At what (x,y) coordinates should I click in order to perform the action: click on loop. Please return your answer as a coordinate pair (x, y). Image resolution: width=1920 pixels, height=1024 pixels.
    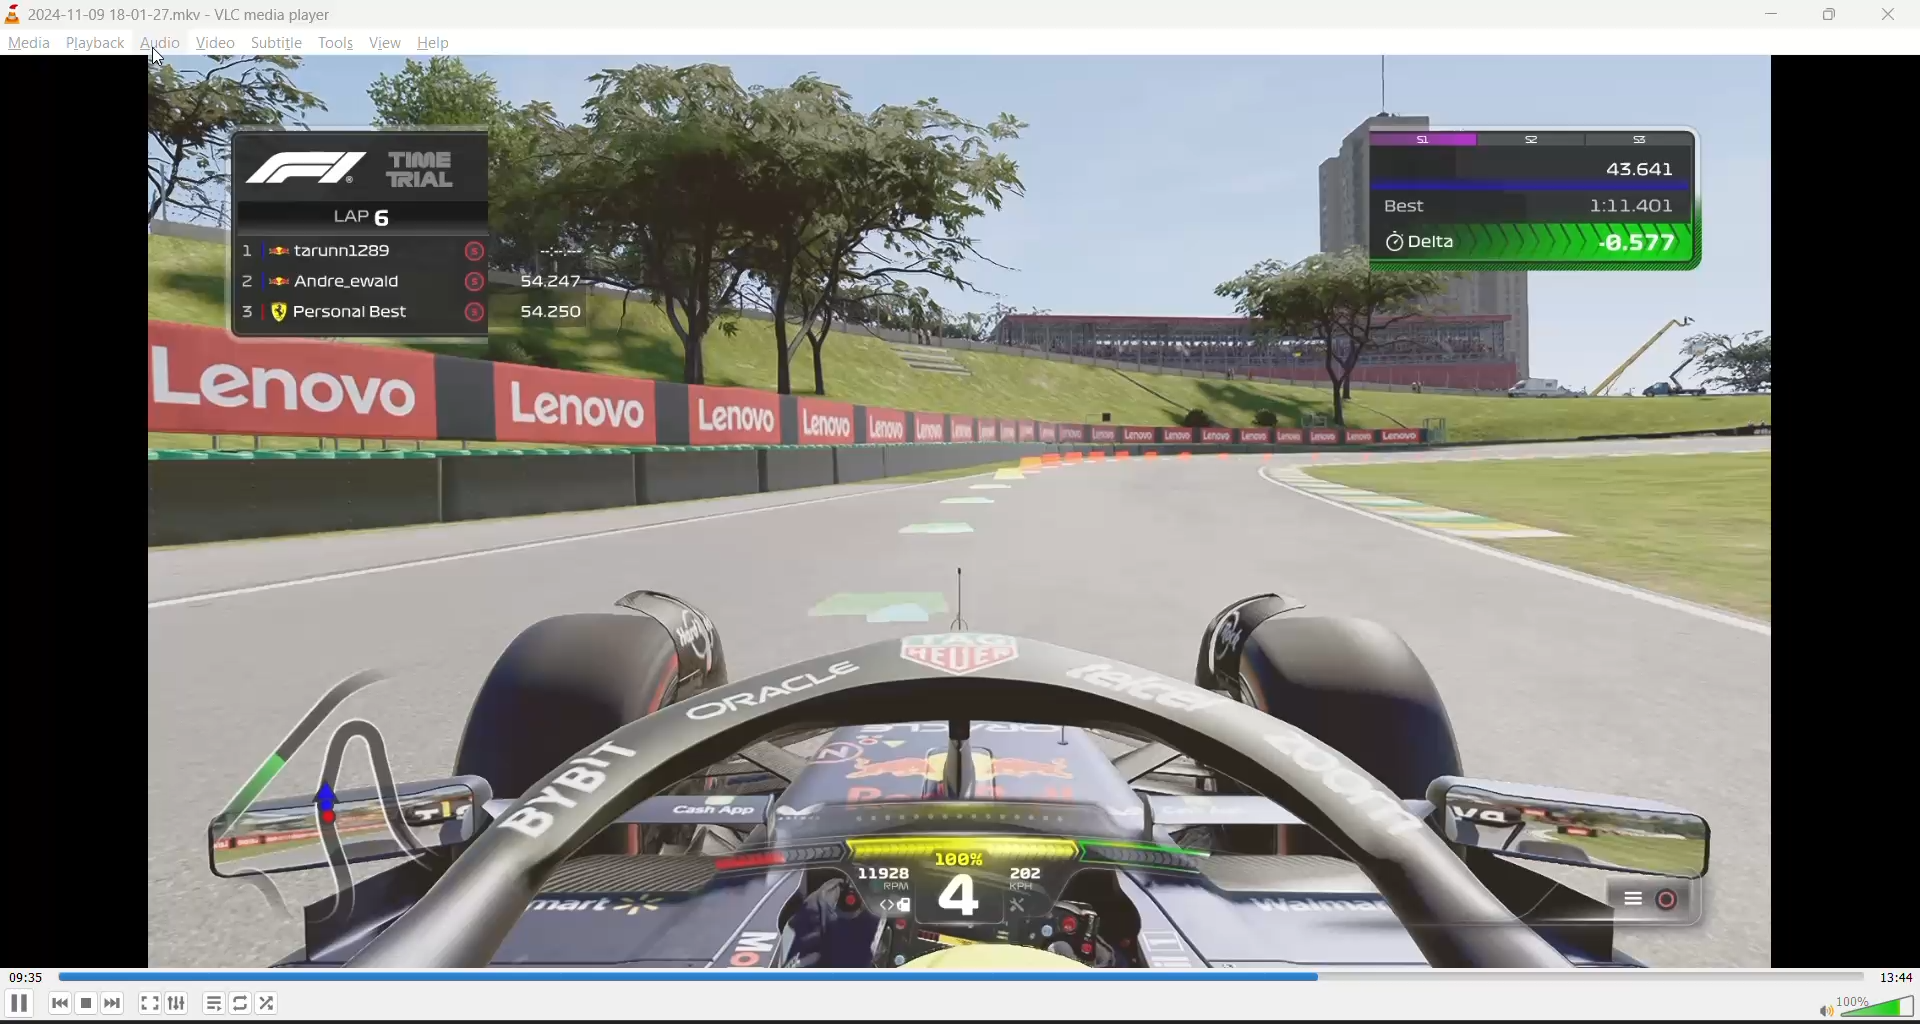
    Looking at the image, I should click on (239, 1004).